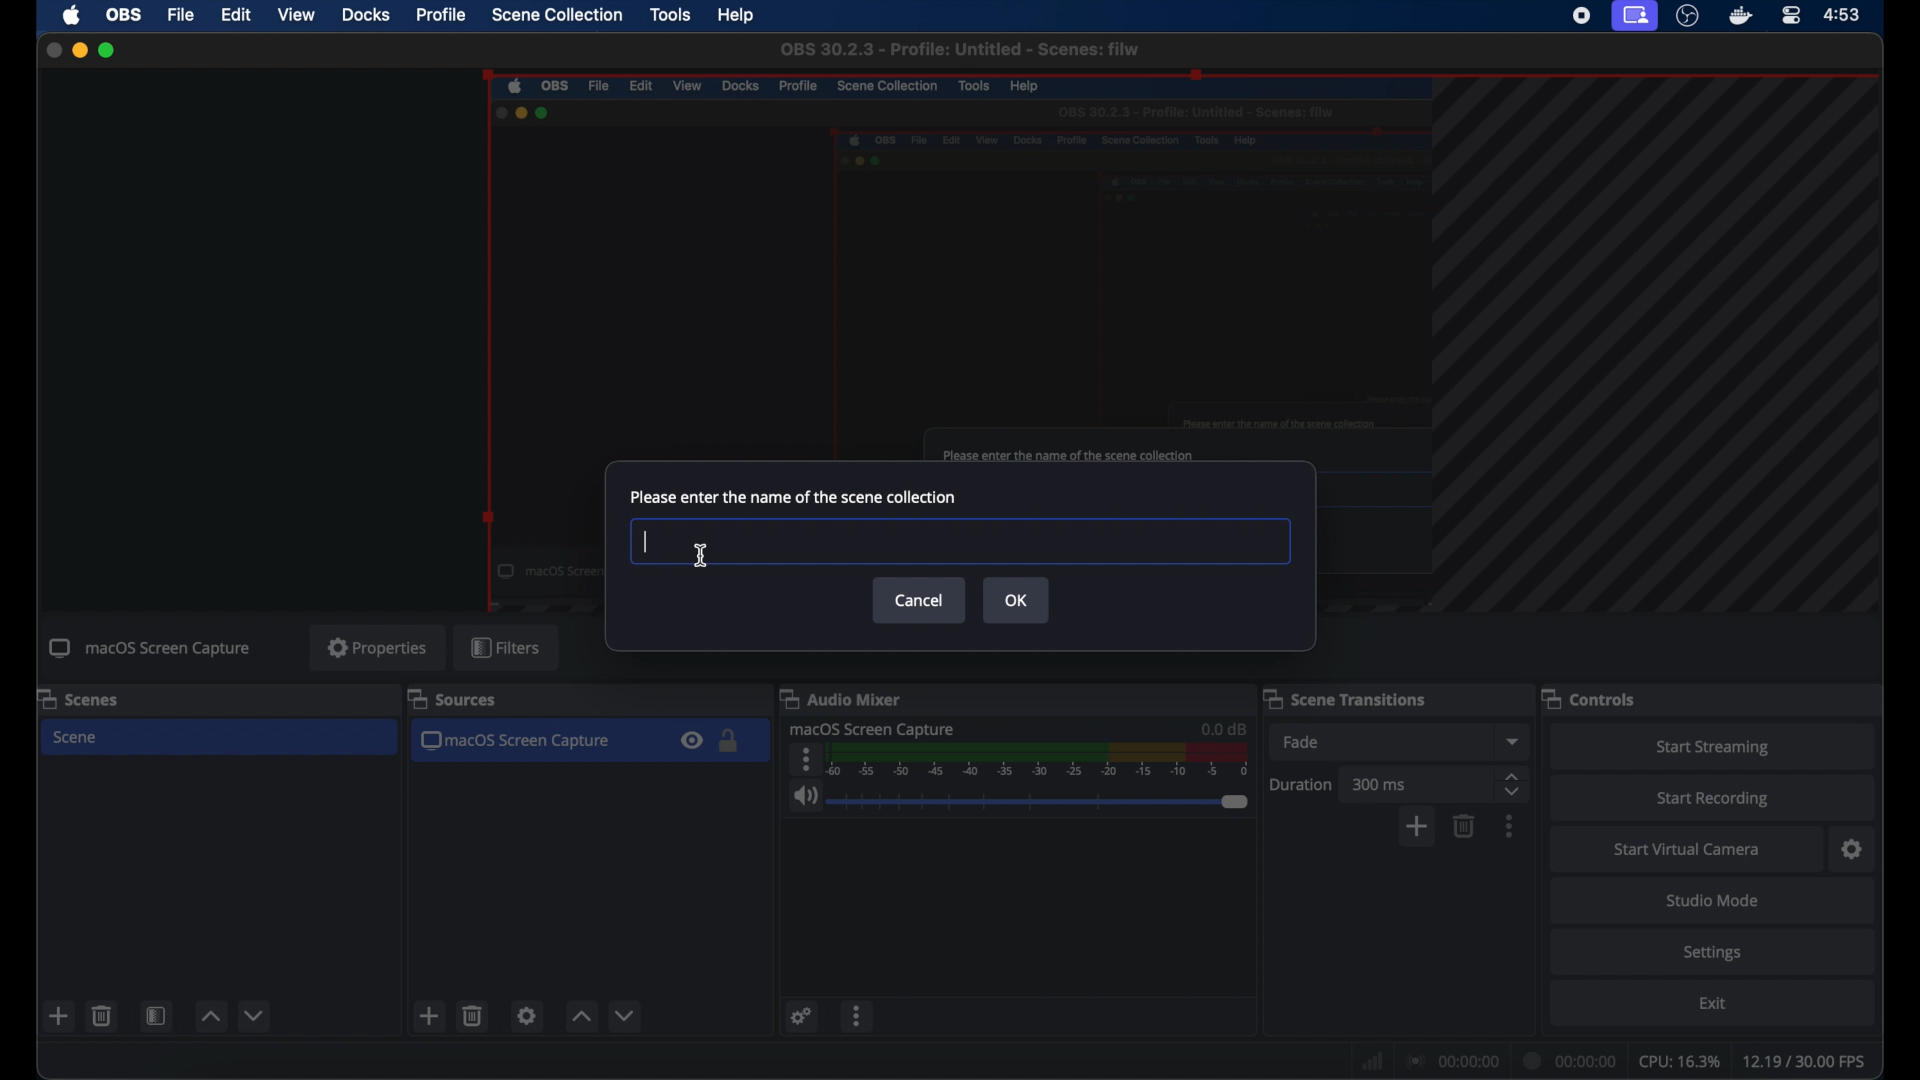 This screenshot has height=1080, width=1920. What do you see at coordinates (472, 1016) in the screenshot?
I see `trash` at bounding box center [472, 1016].